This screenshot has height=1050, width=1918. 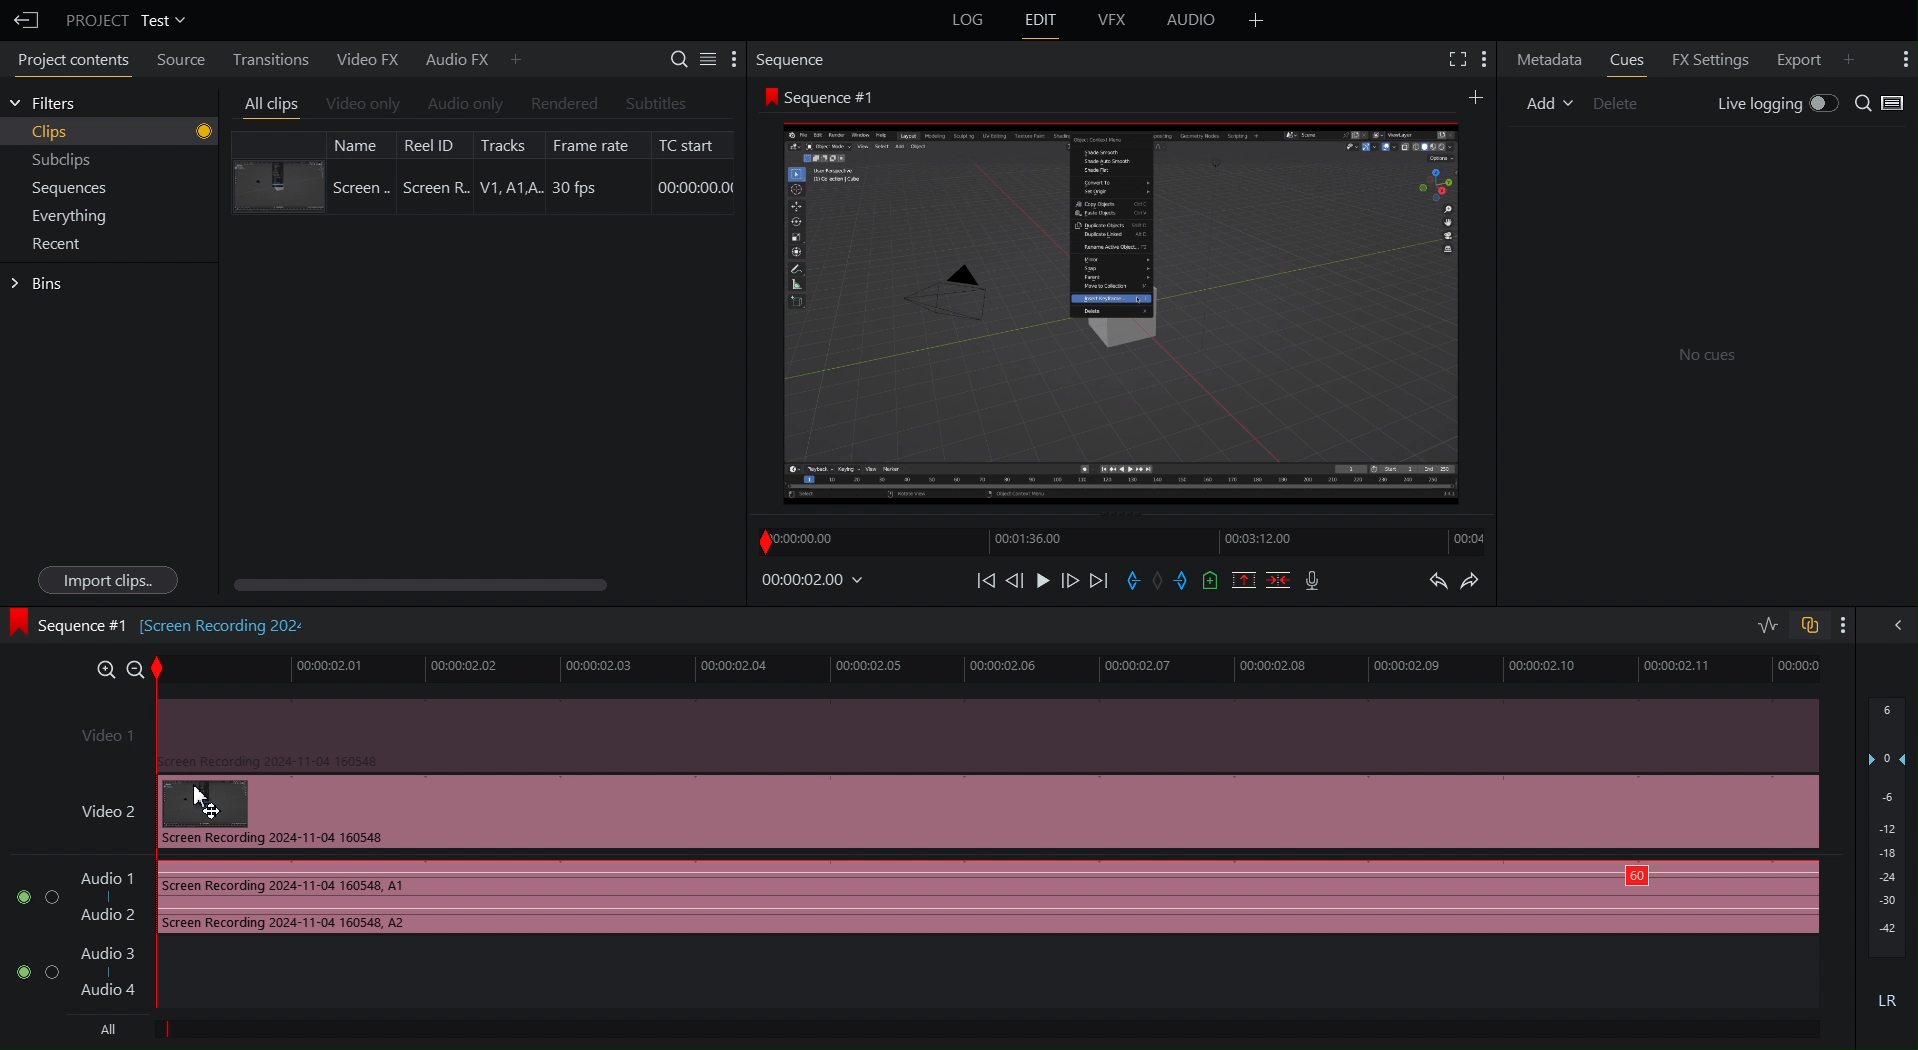 I want to click on No clues, so click(x=1711, y=354).